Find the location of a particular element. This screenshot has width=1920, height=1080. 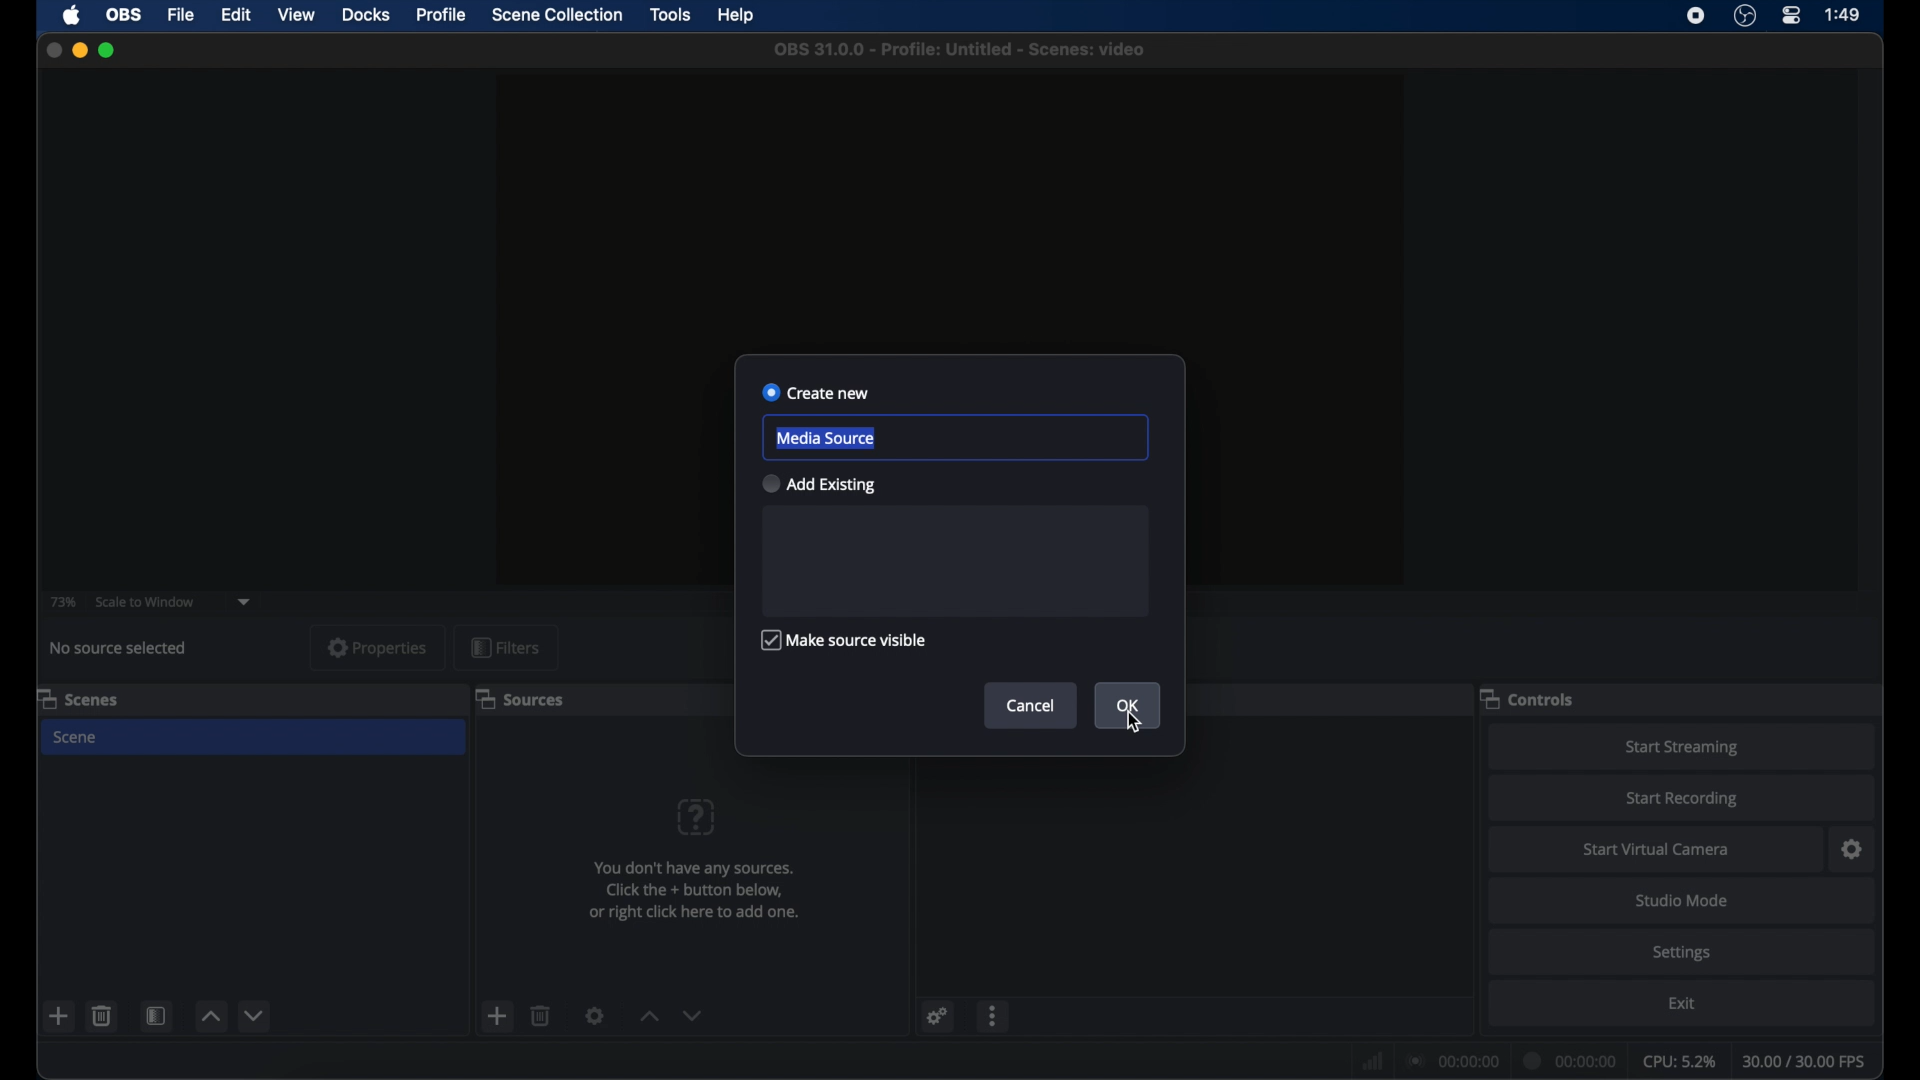

scenes is located at coordinates (79, 698).